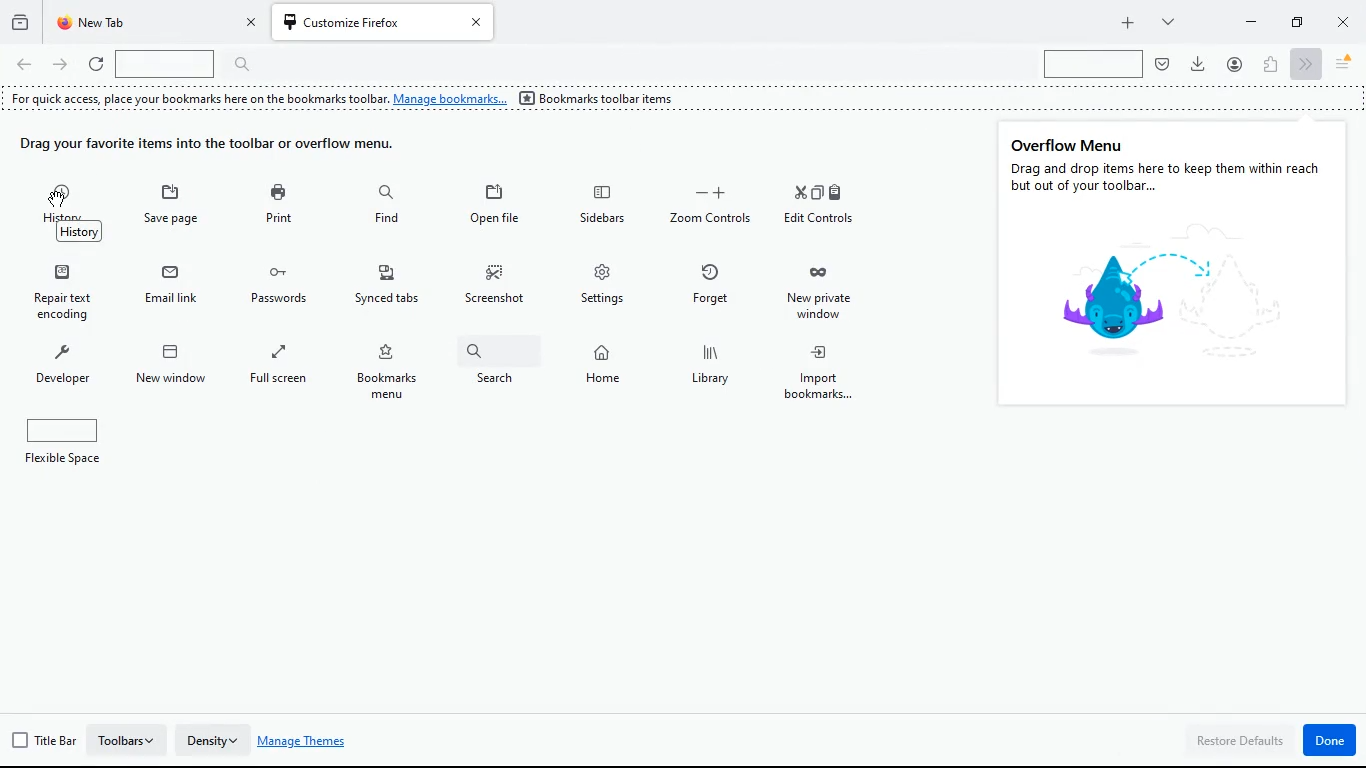  Describe the element at coordinates (1251, 20) in the screenshot. I see `minimize` at that location.